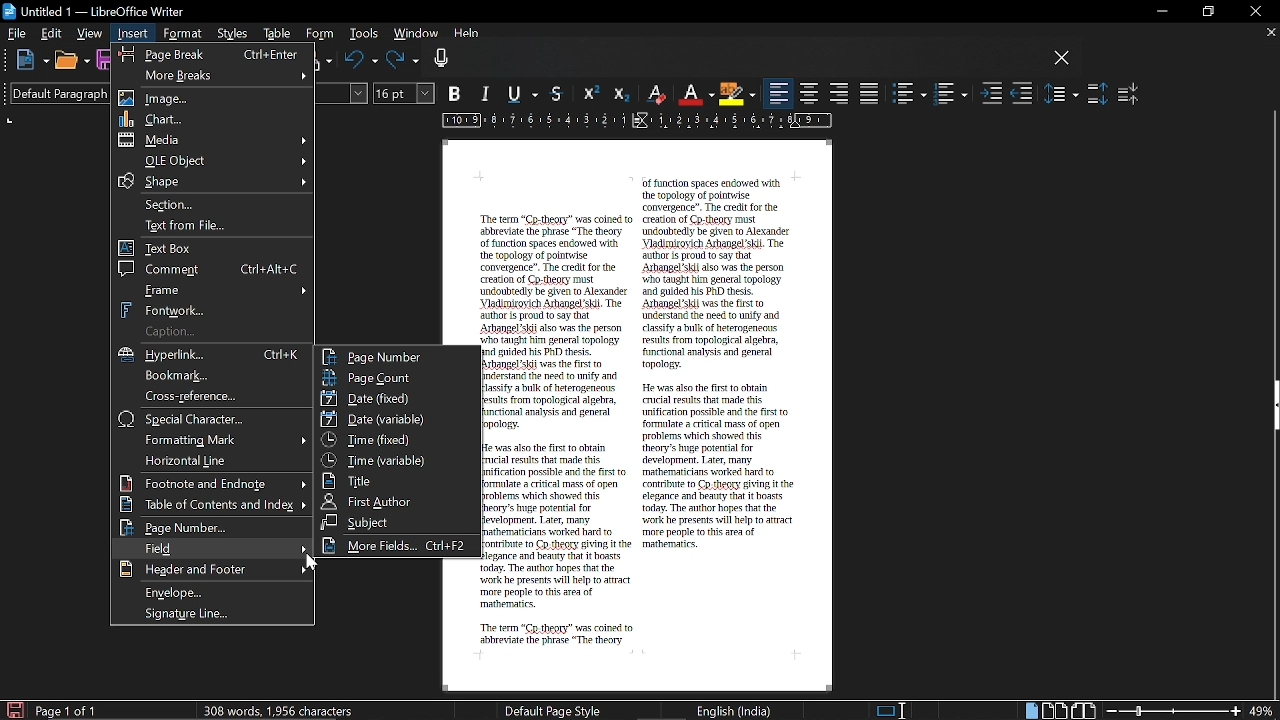  What do you see at coordinates (211, 181) in the screenshot?
I see `Shape` at bounding box center [211, 181].